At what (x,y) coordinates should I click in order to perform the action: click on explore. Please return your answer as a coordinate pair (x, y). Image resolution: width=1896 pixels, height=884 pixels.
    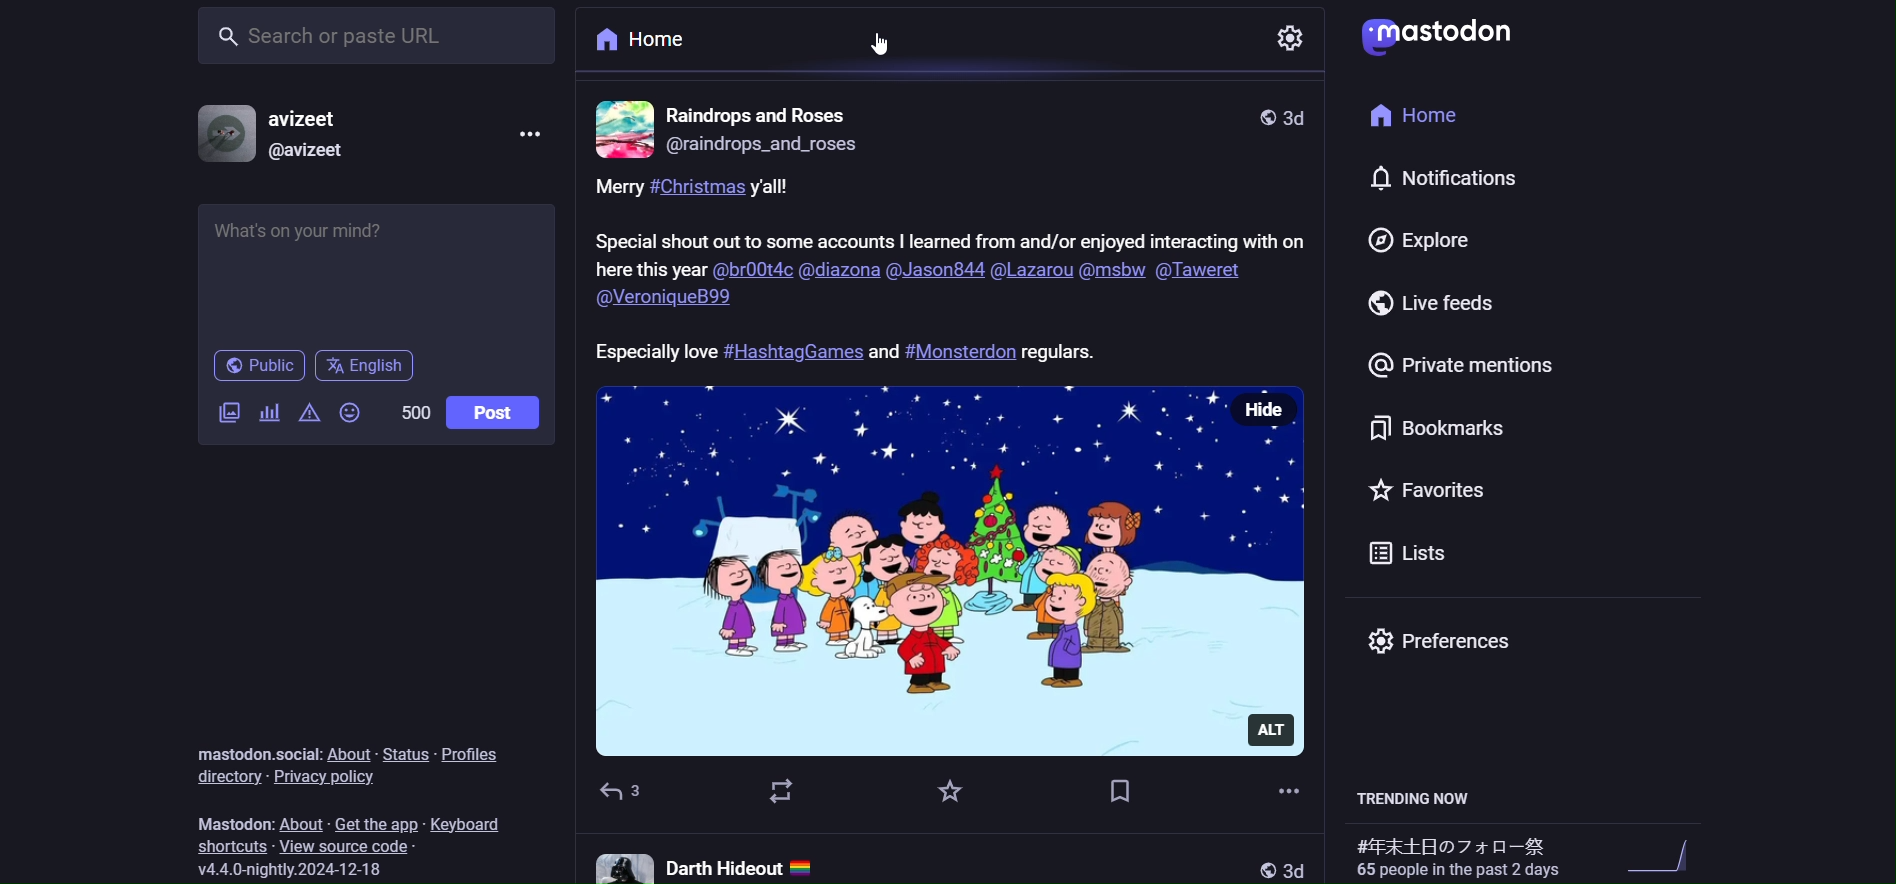
    Looking at the image, I should click on (1417, 238).